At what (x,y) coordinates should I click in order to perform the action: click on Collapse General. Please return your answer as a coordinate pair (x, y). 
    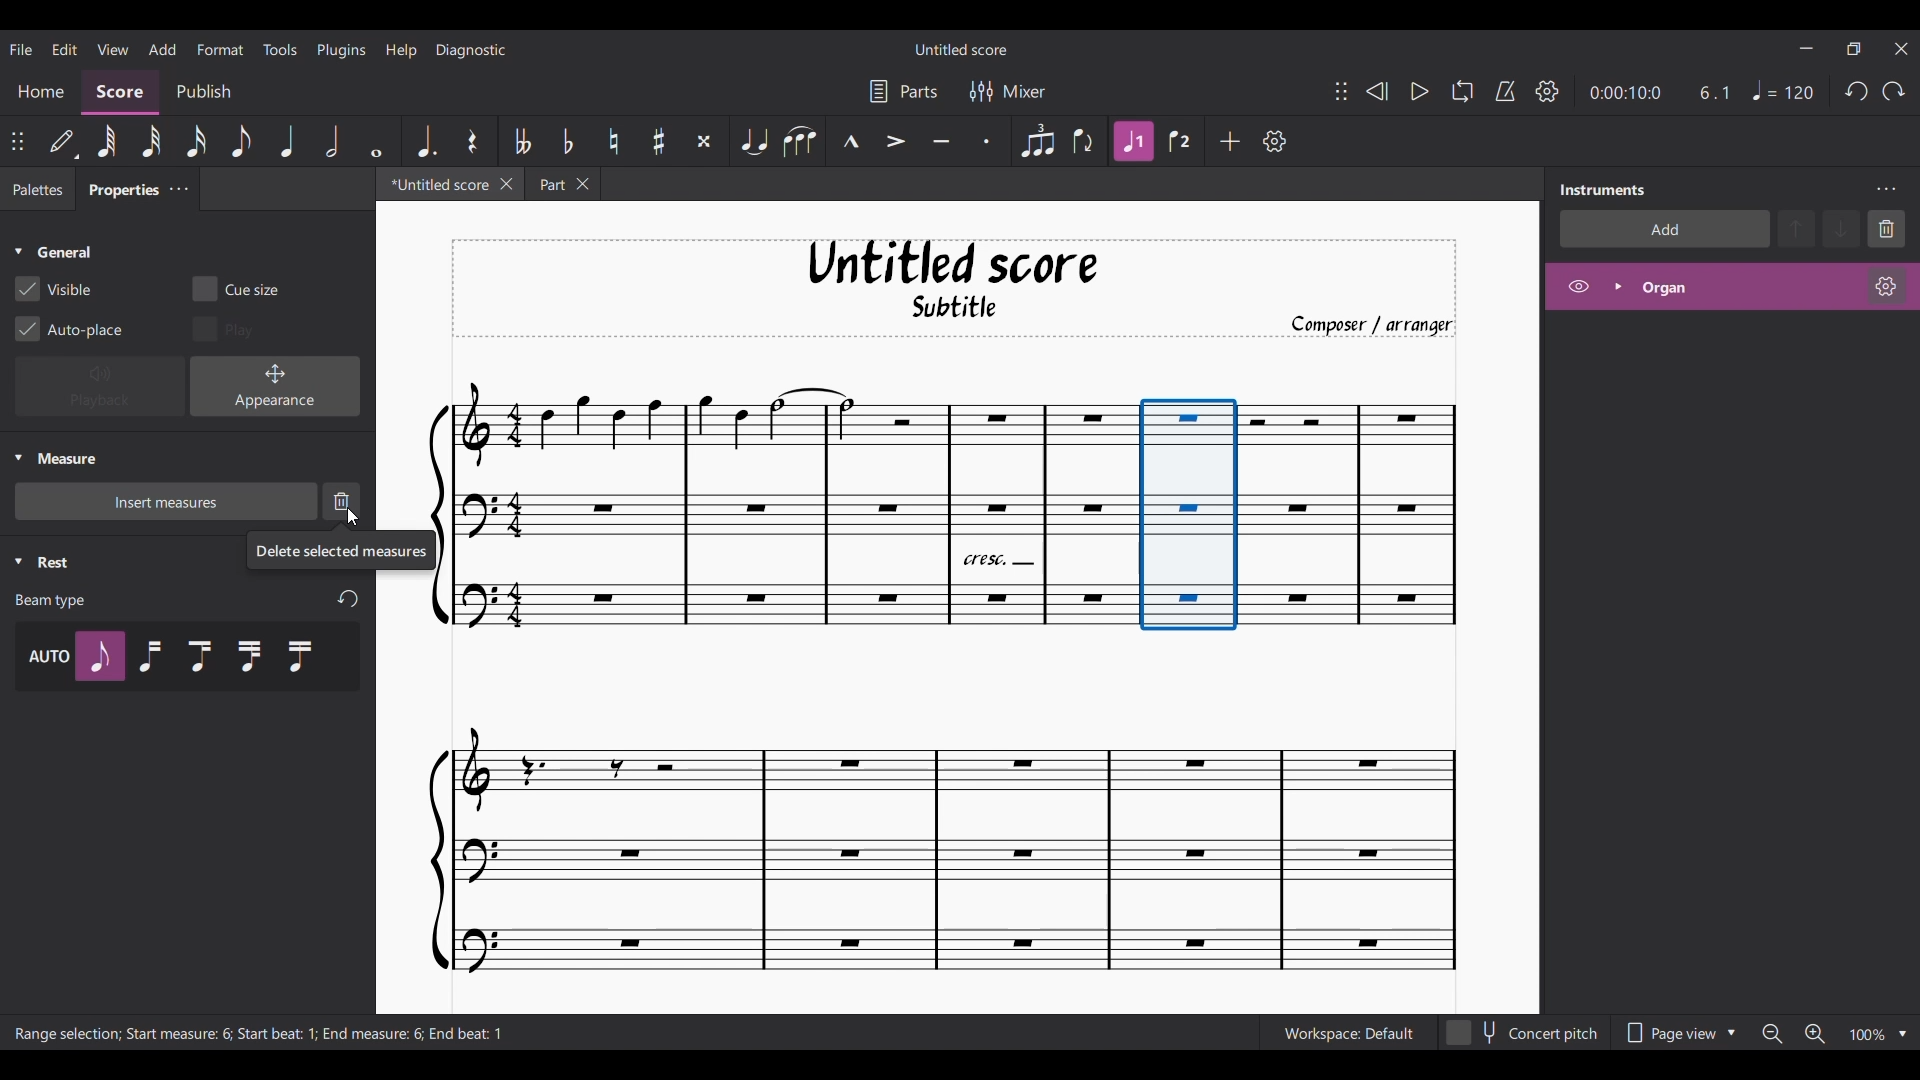
    Looking at the image, I should click on (54, 252).